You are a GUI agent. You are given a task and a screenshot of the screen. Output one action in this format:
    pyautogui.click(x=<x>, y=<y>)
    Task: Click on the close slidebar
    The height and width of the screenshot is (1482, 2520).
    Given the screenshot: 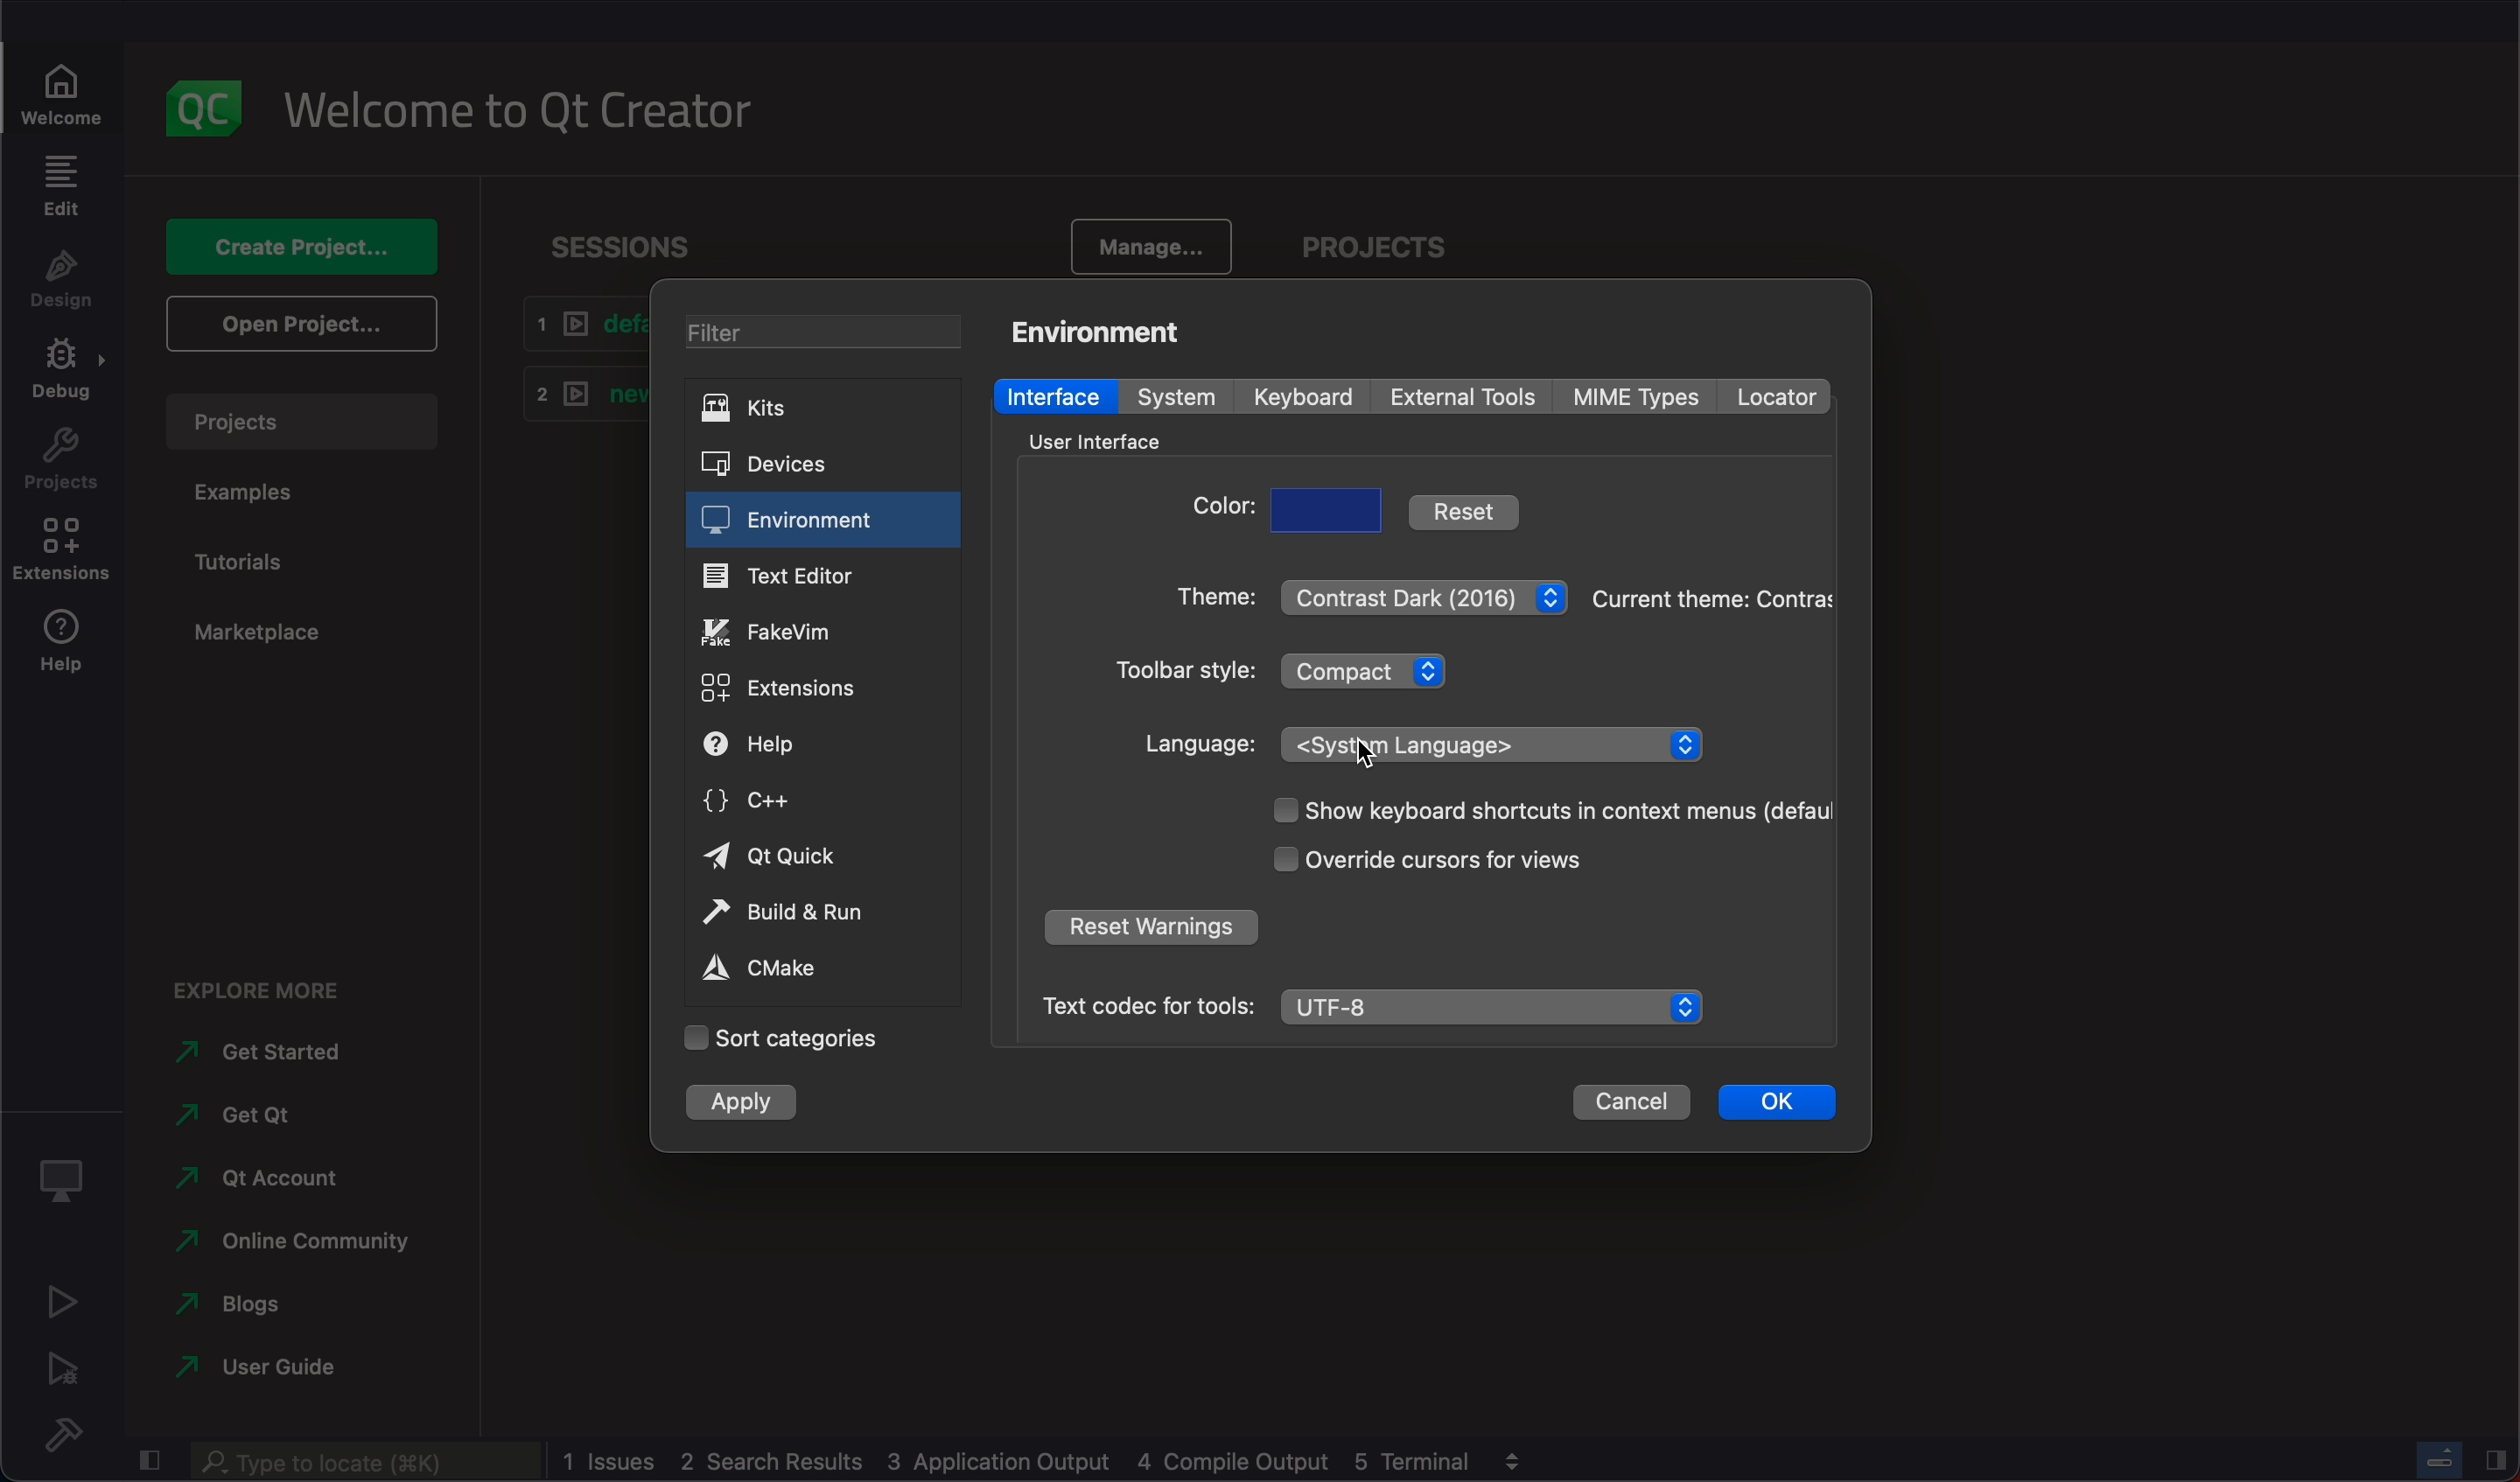 What is the action you would take?
    pyautogui.click(x=148, y=1458)
    